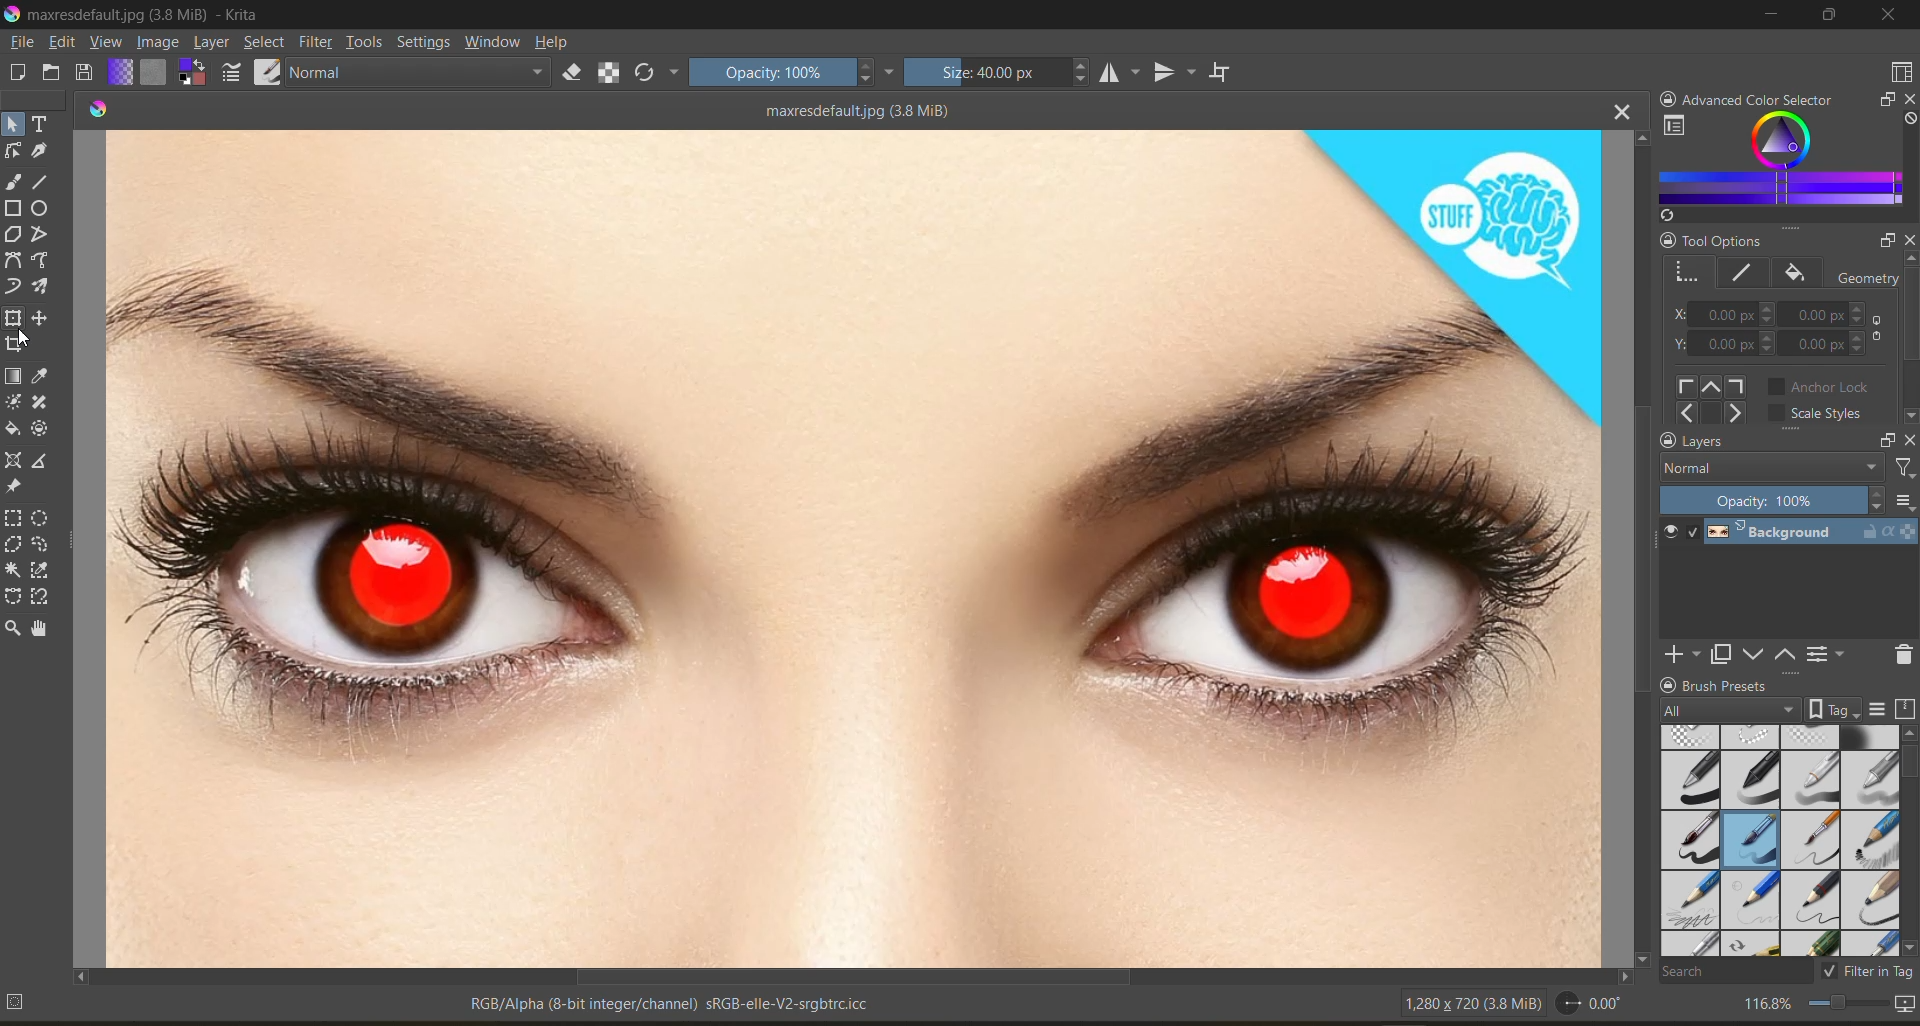 Image resolution: width=1920 pixels, height=1026 pixels. Describe the element at coordinates (1469, 1007) in the screenshot. I see `image metadata` at that location.